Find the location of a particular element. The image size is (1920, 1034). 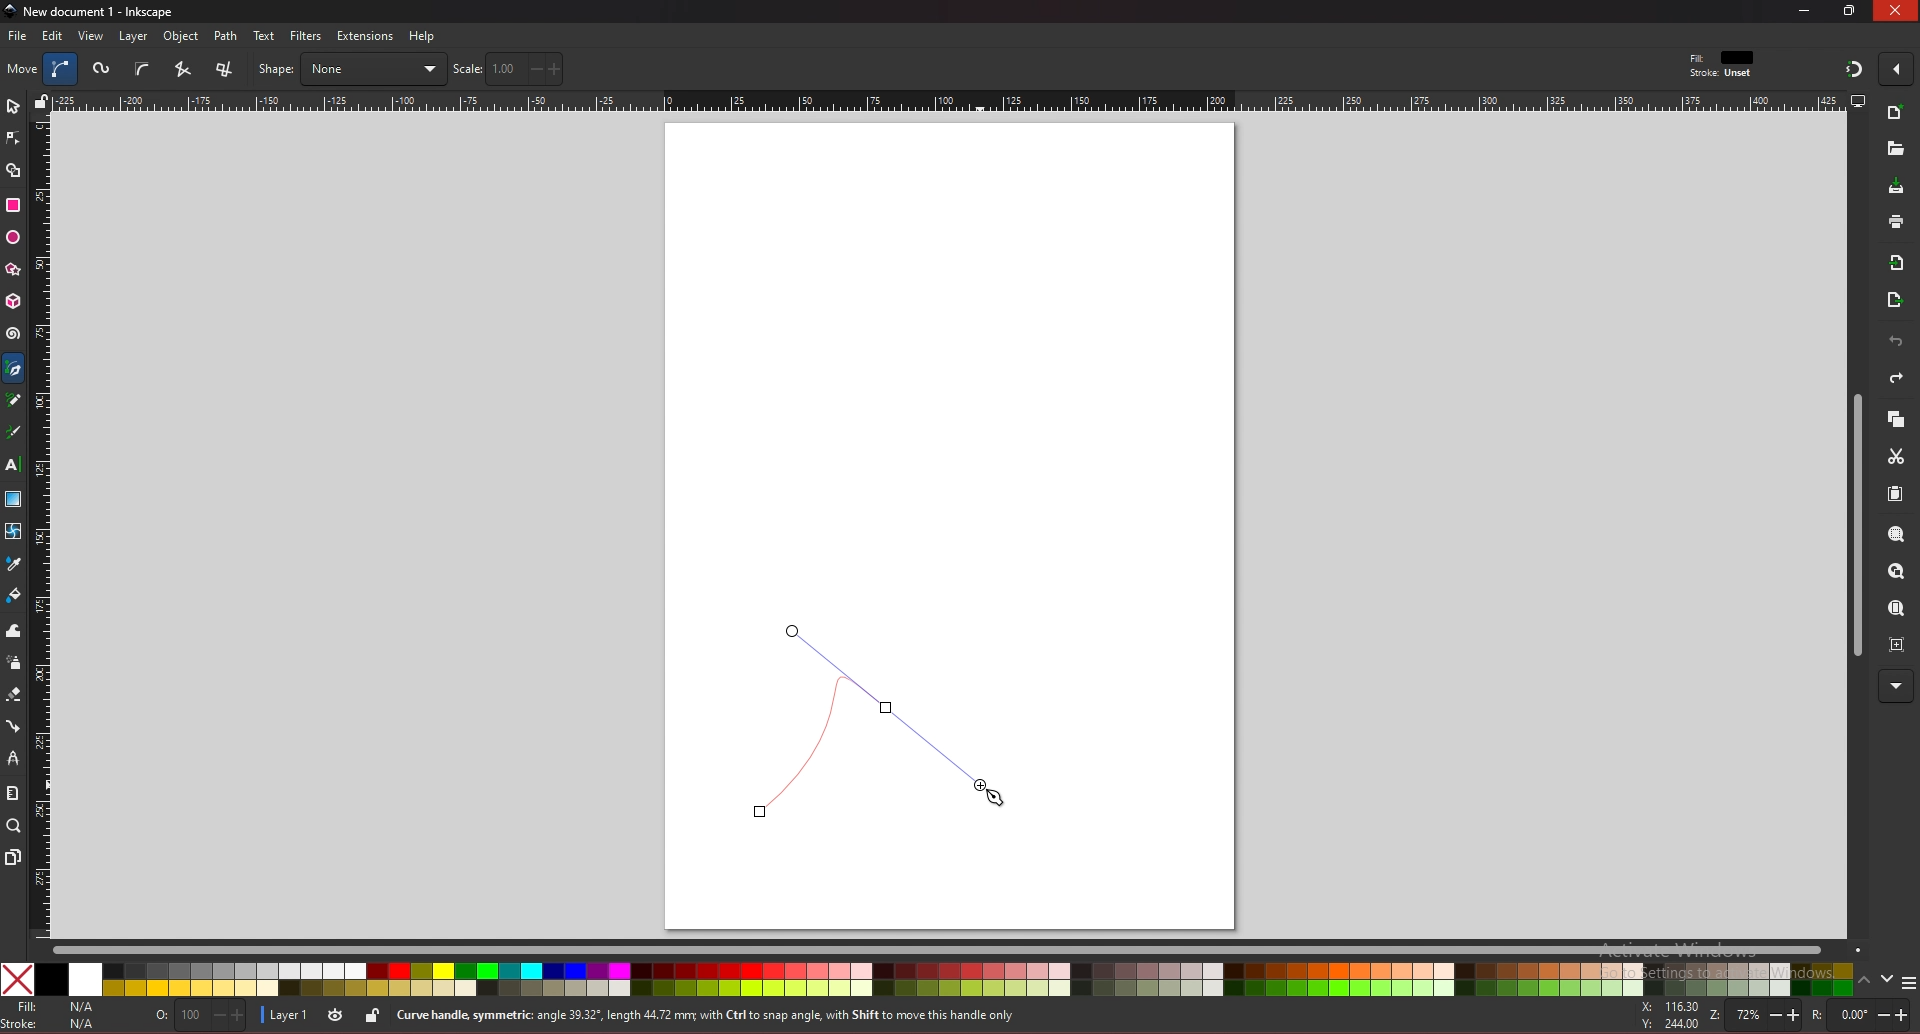

pen is located at coordinates (17, 369).